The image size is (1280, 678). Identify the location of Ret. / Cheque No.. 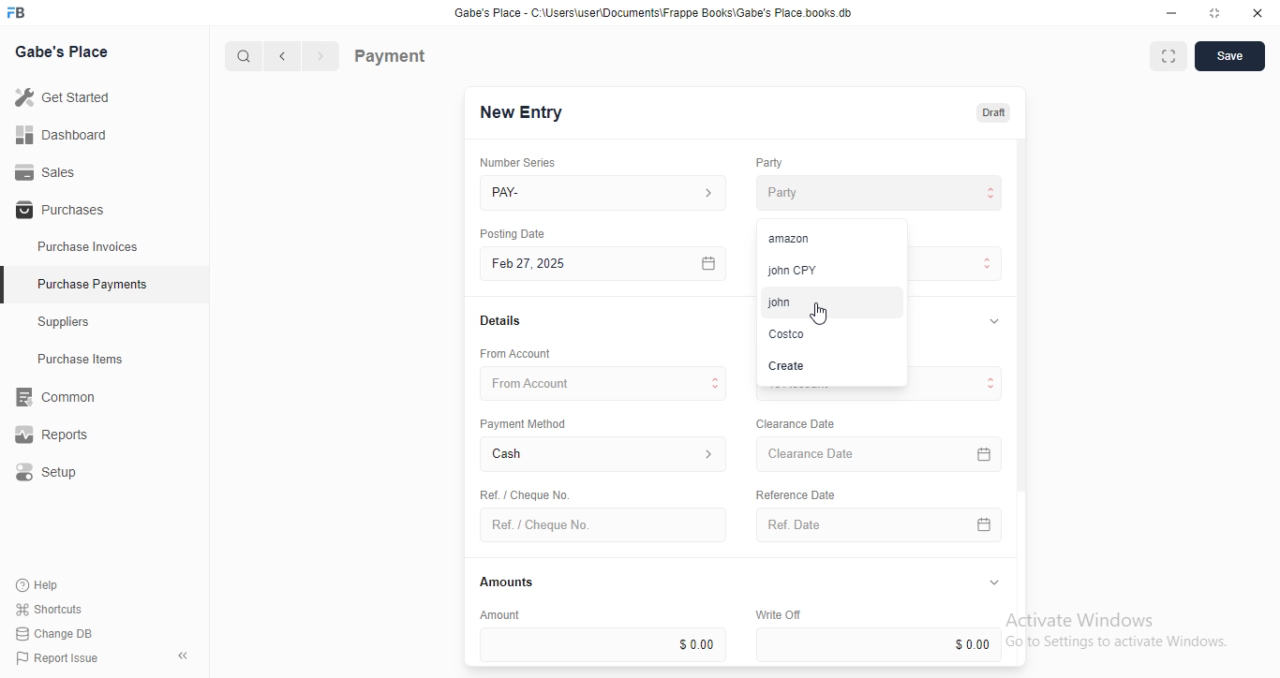
(522, 493).